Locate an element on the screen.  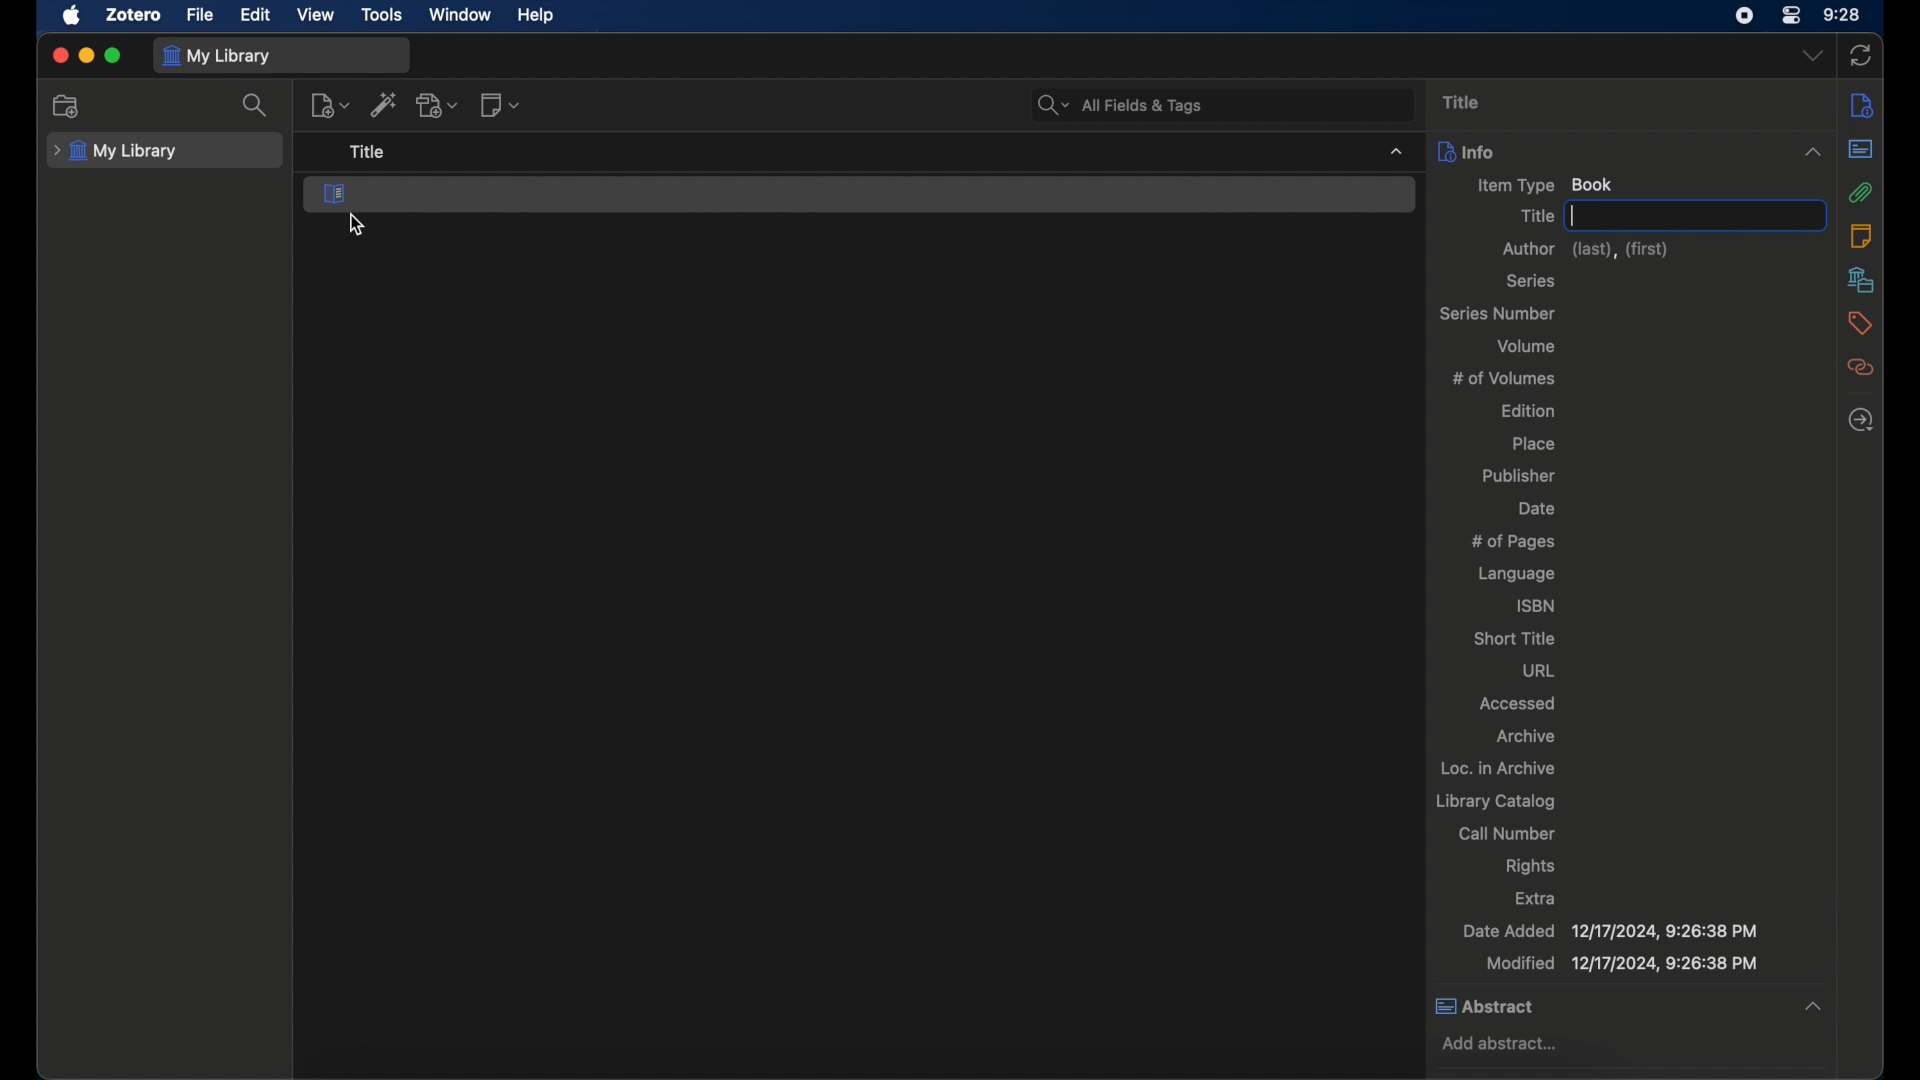
isbn is located at coordinates (1537, 607).